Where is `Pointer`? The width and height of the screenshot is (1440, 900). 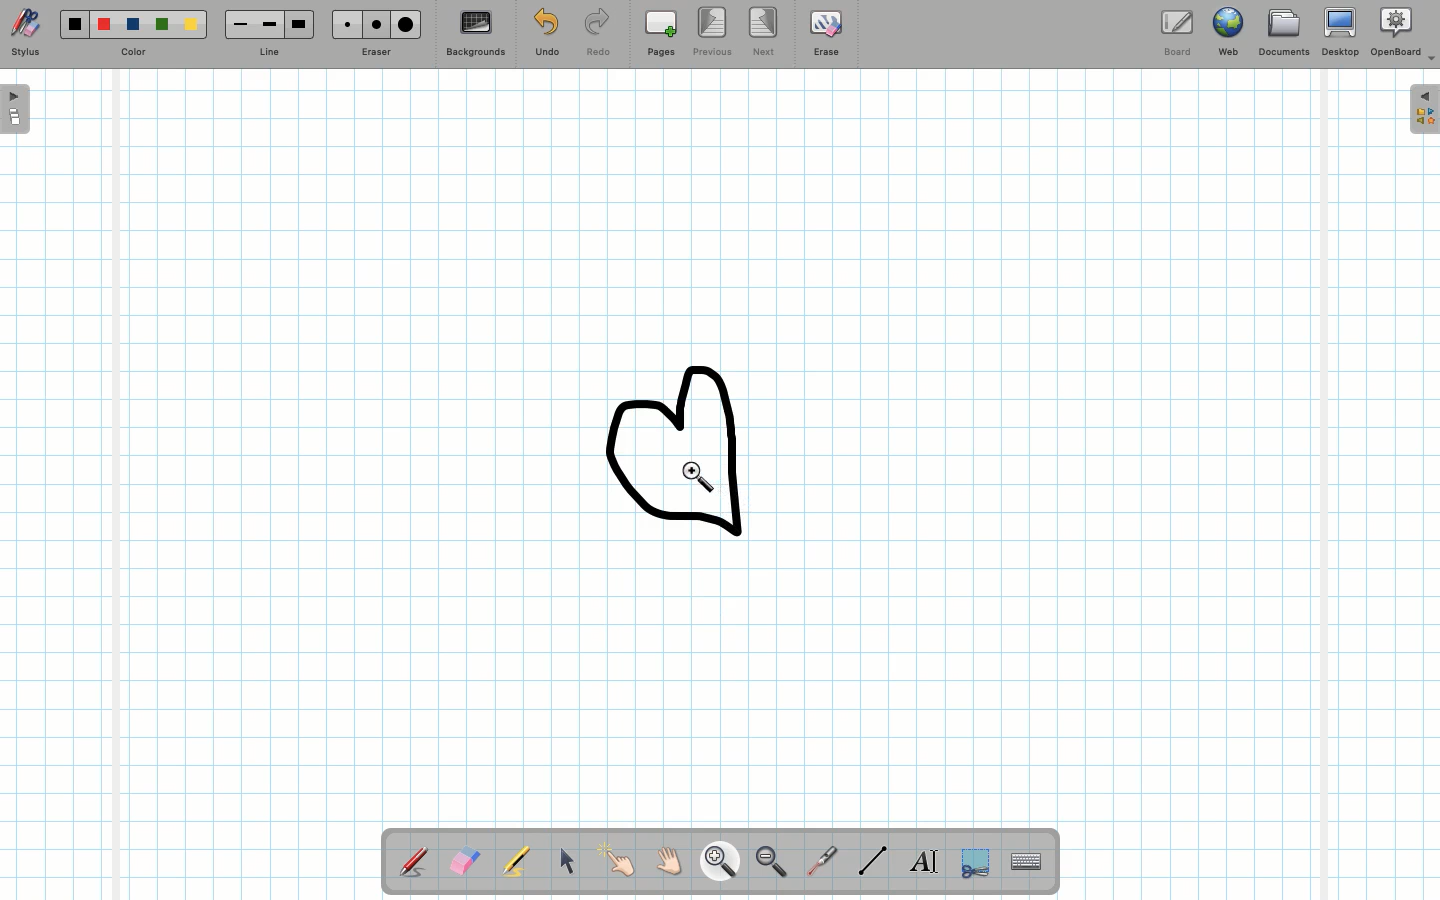
Pointer is located at coordinates (620, 861).